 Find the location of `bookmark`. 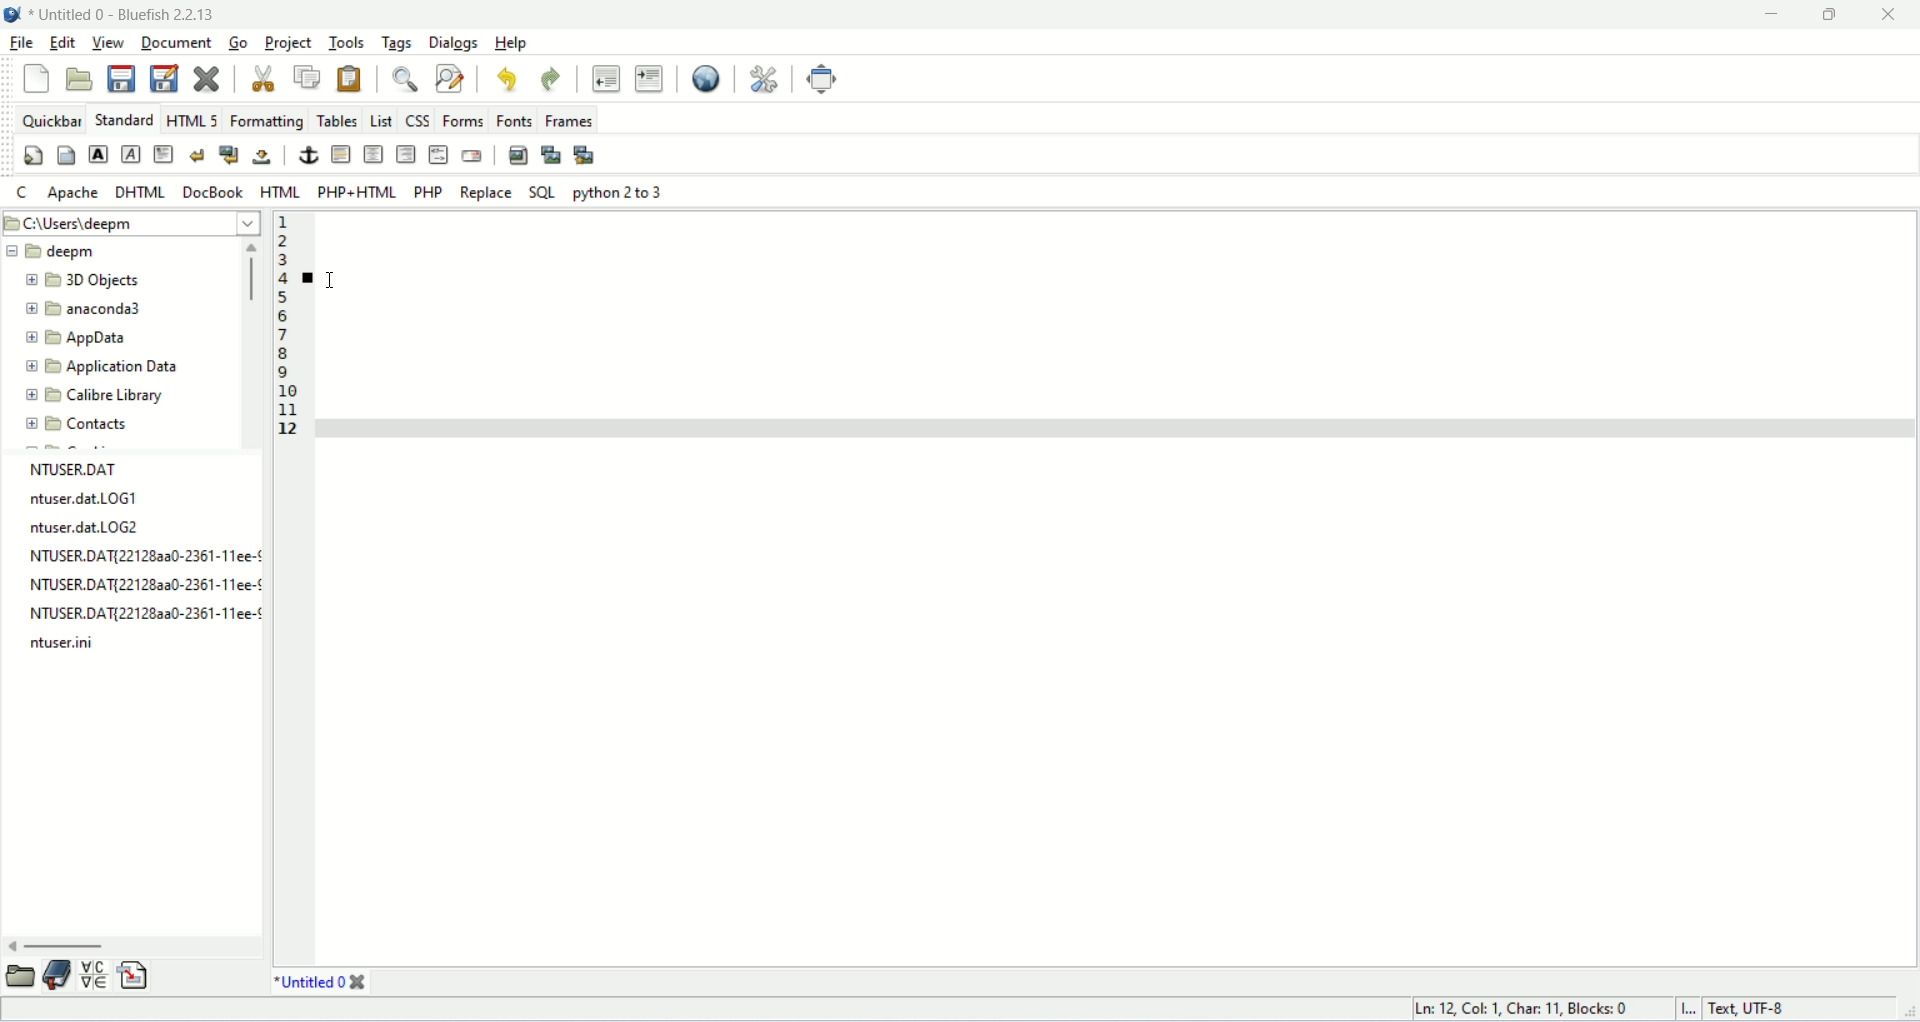

bookmark is located at coordinates (310, 278).